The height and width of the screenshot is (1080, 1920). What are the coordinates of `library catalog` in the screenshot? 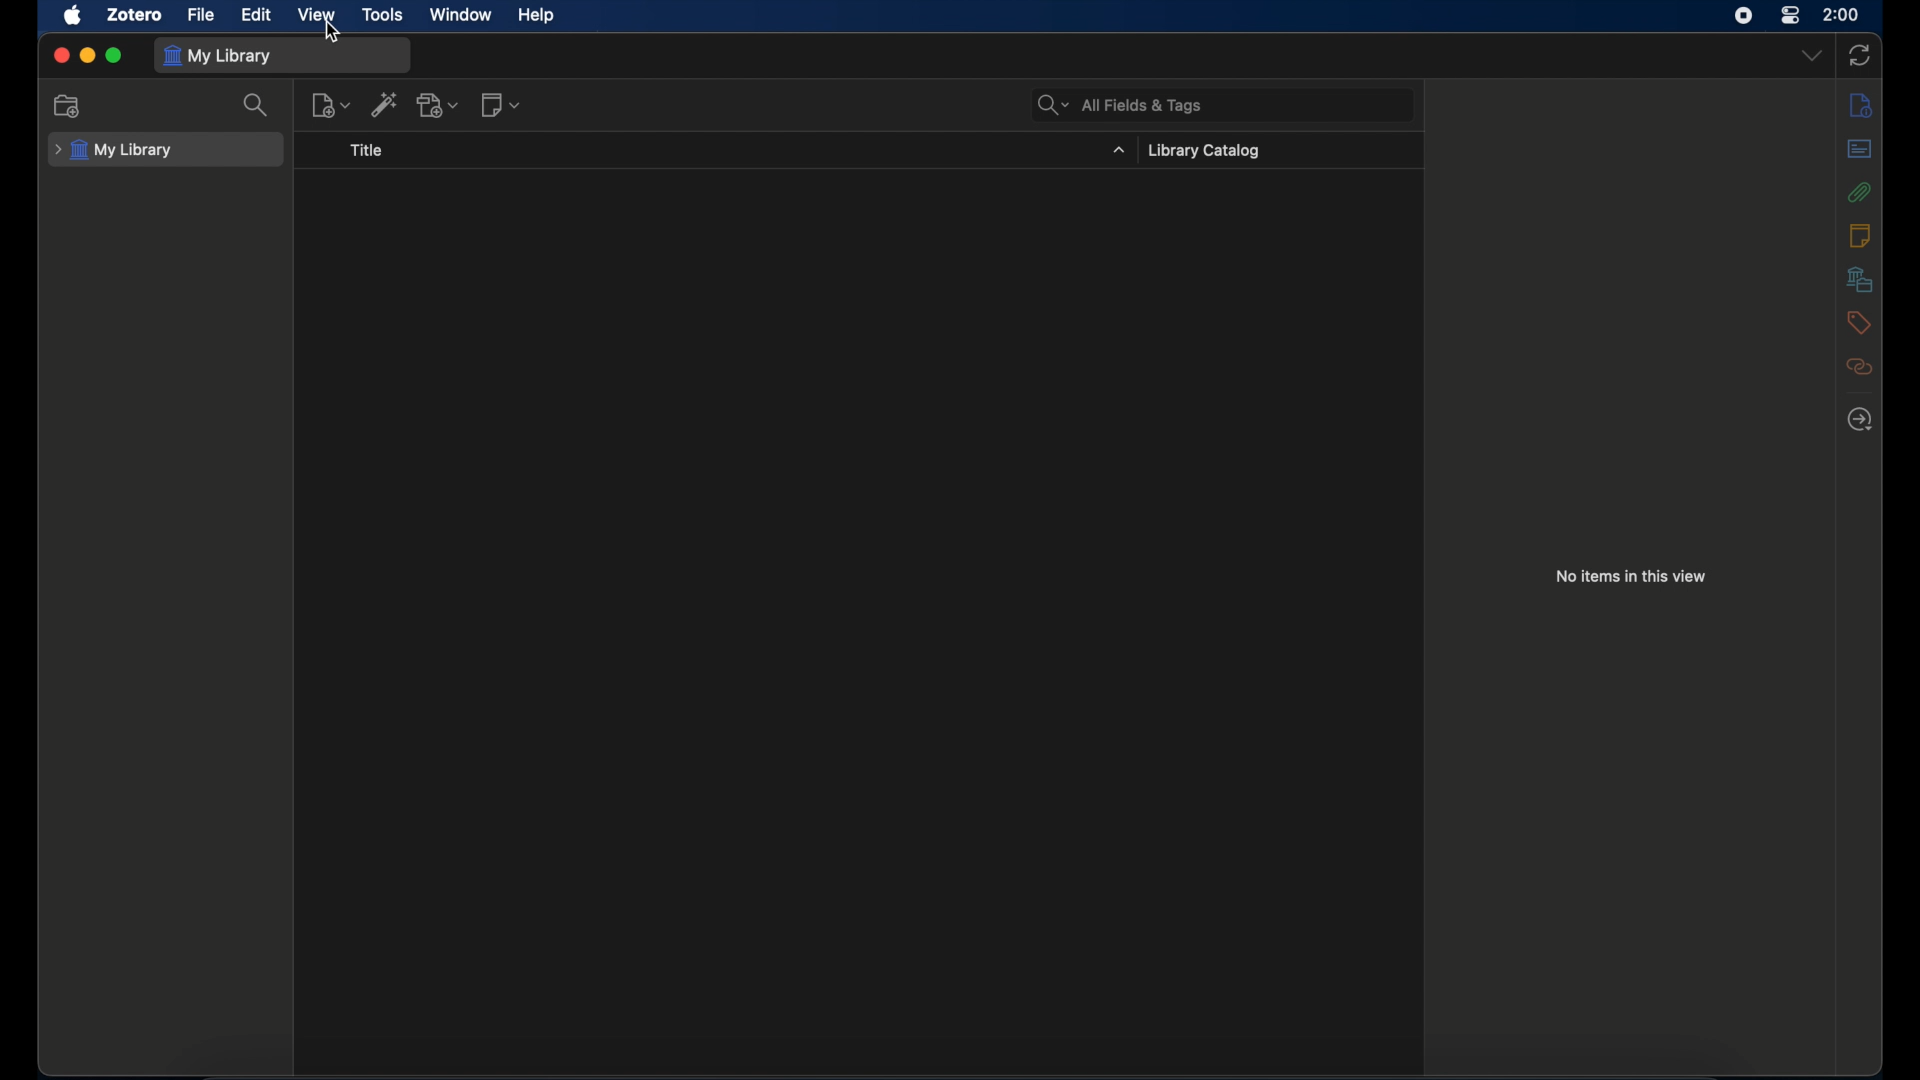 It's located at (1204, 151).